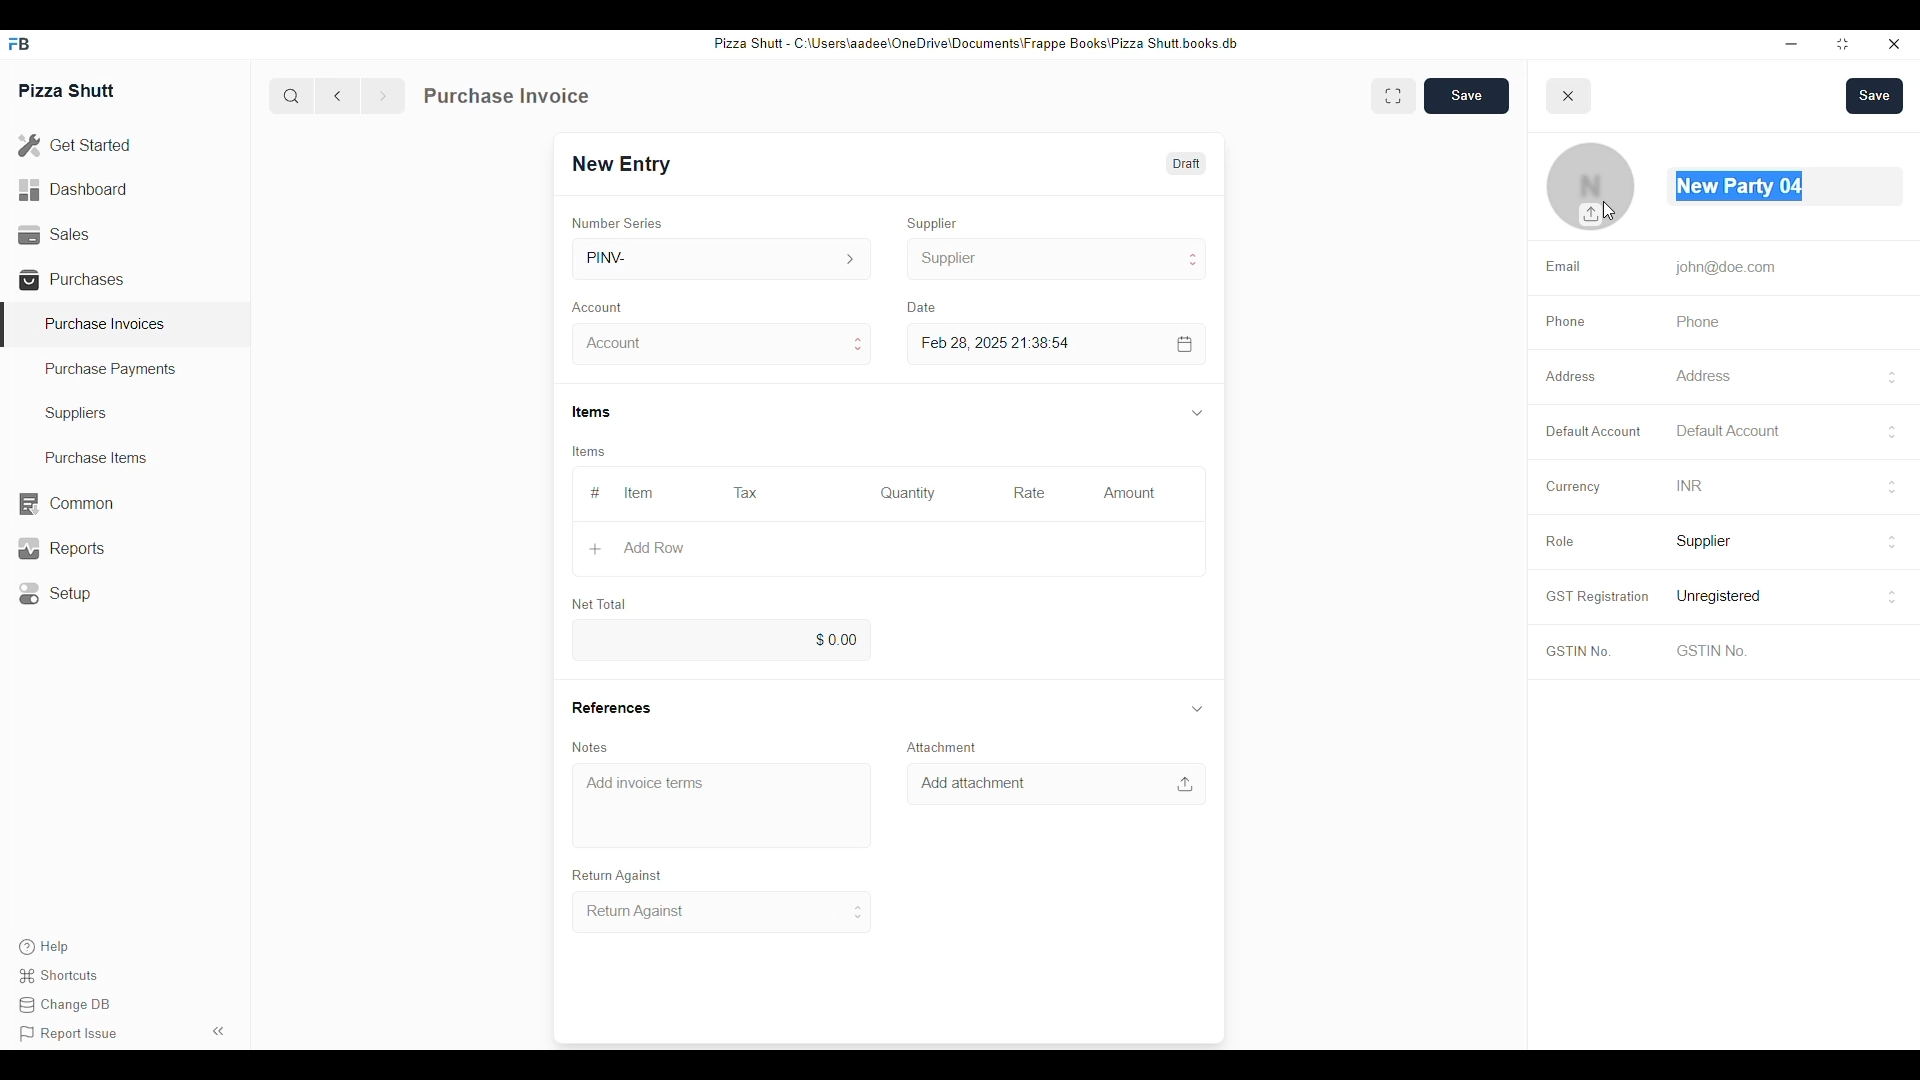  What do you see at coordinates (610, 707) in the screenshot?
I see `References` at bounding box center [610, 707].